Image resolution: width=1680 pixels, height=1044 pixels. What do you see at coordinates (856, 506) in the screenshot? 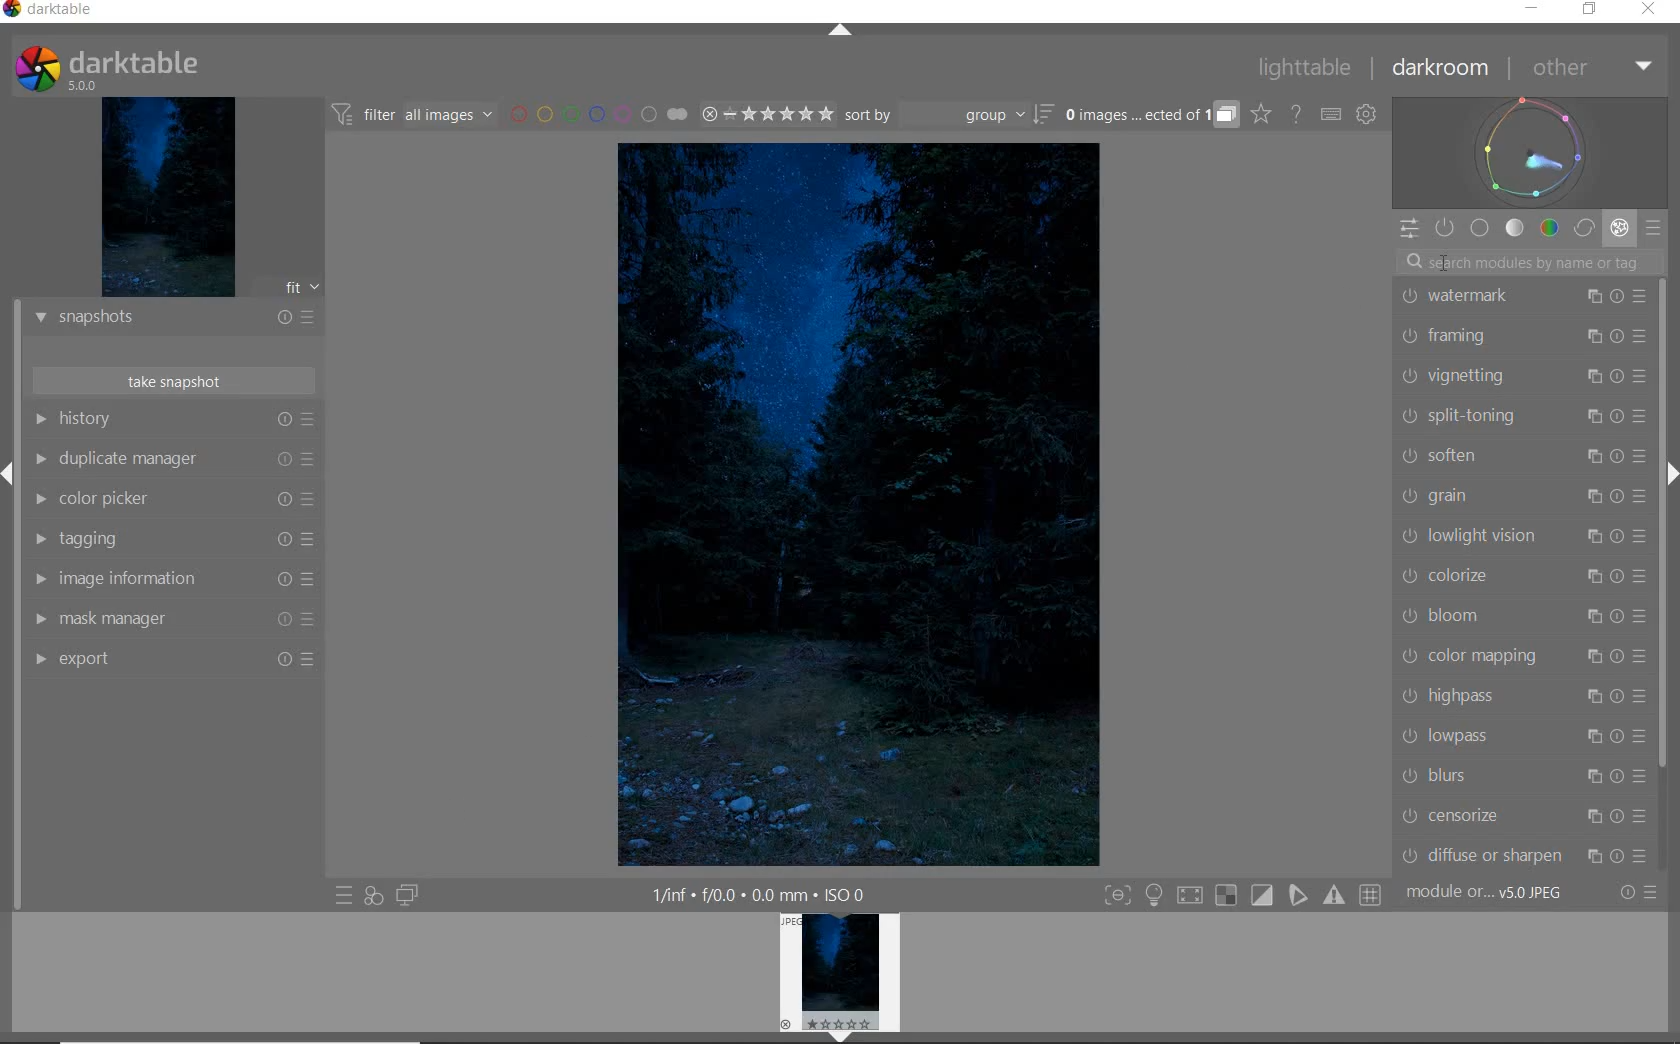
I see `SELECTED IMAGE` at bounding box center [856, 506].